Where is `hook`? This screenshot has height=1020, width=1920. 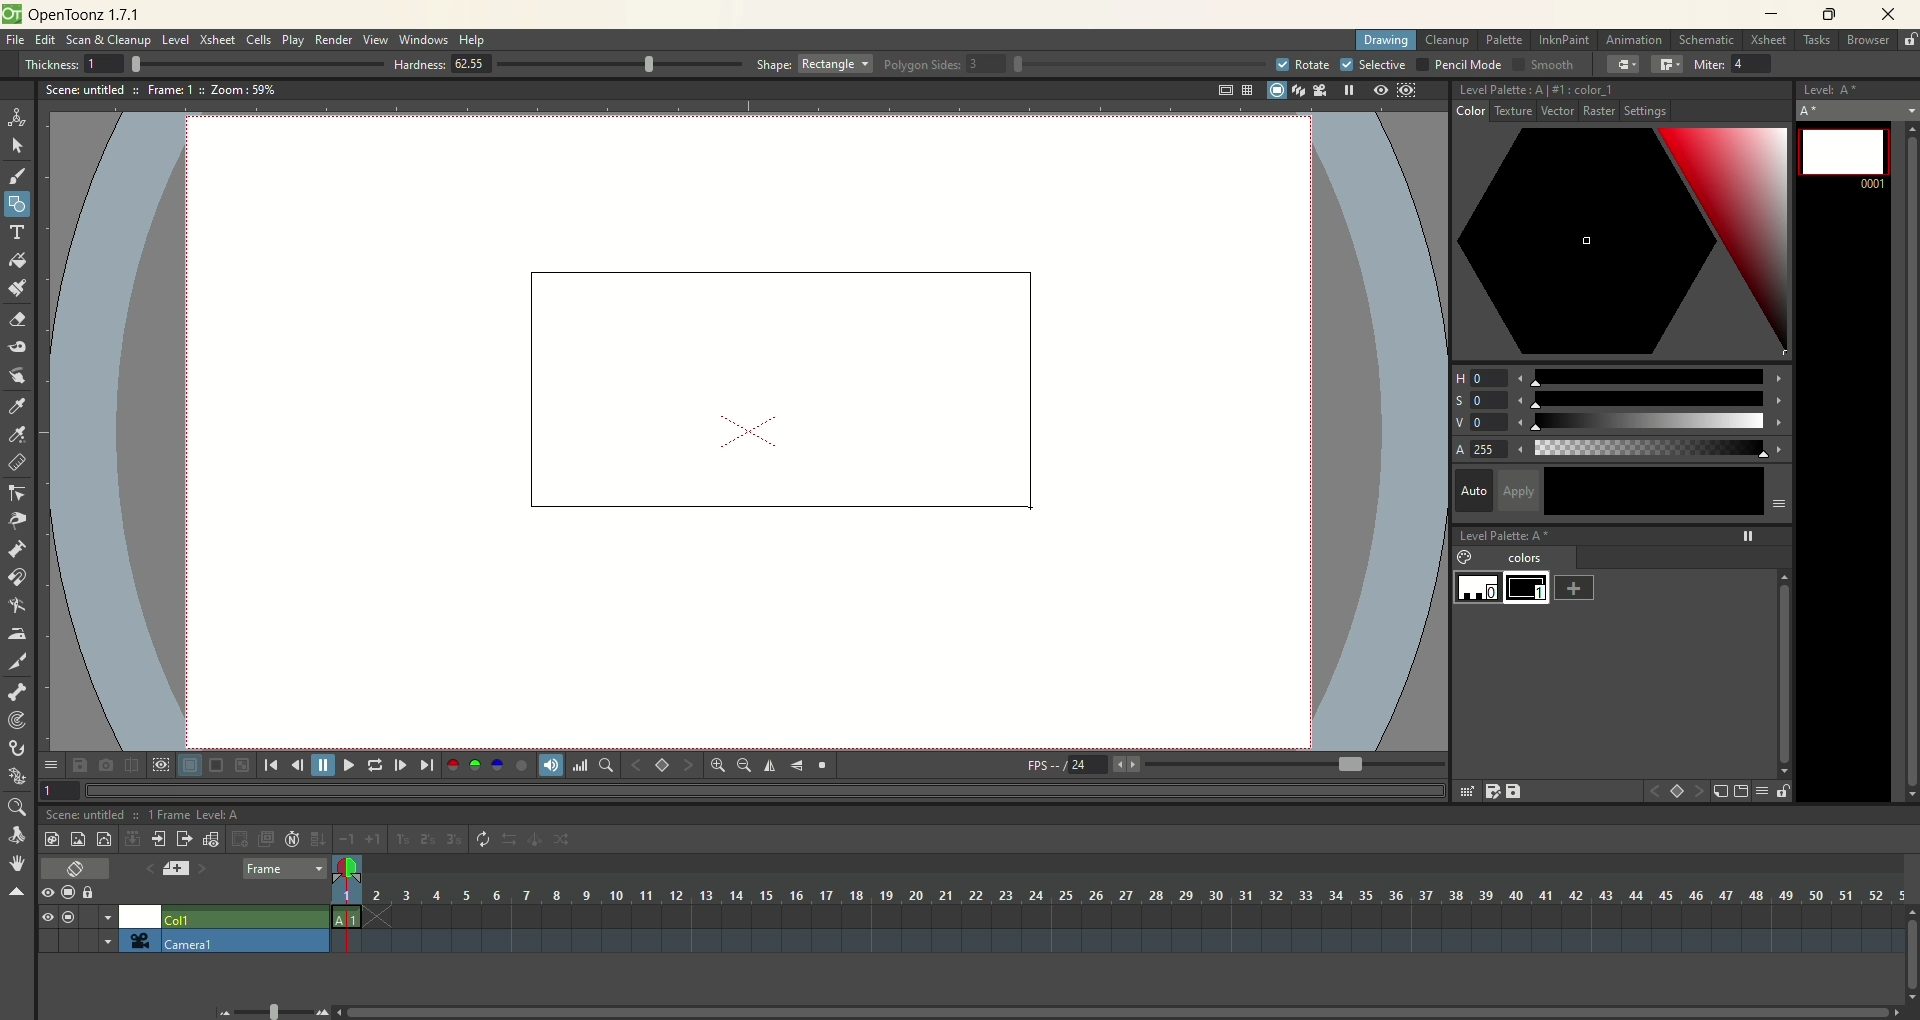
hook is located at coordinates (19, 750).